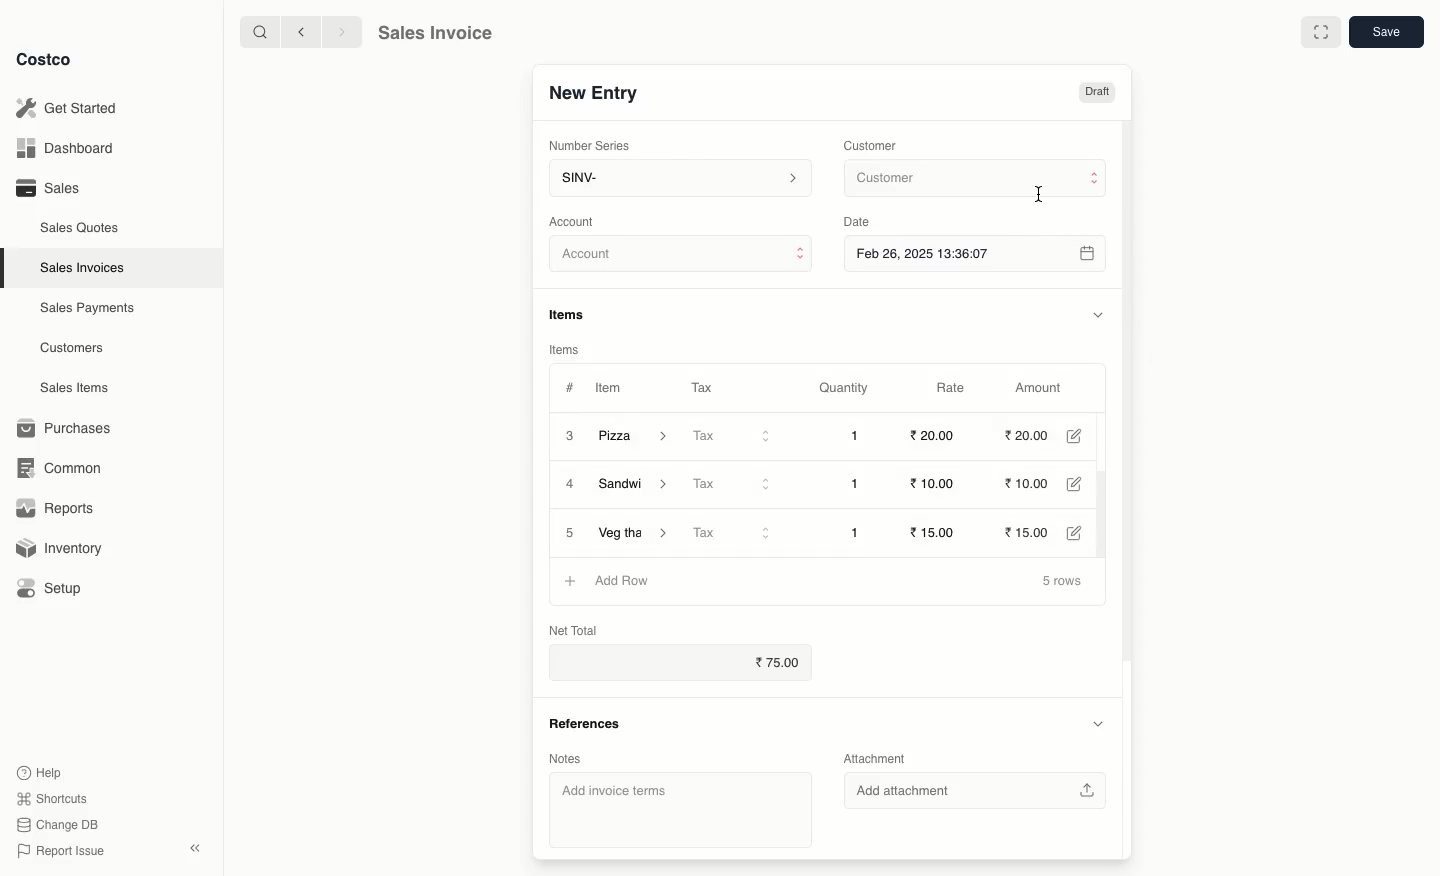  What do you see at coordinates (570, 533) in the screenshot?
I see `5` at bounding box center [570, 533].